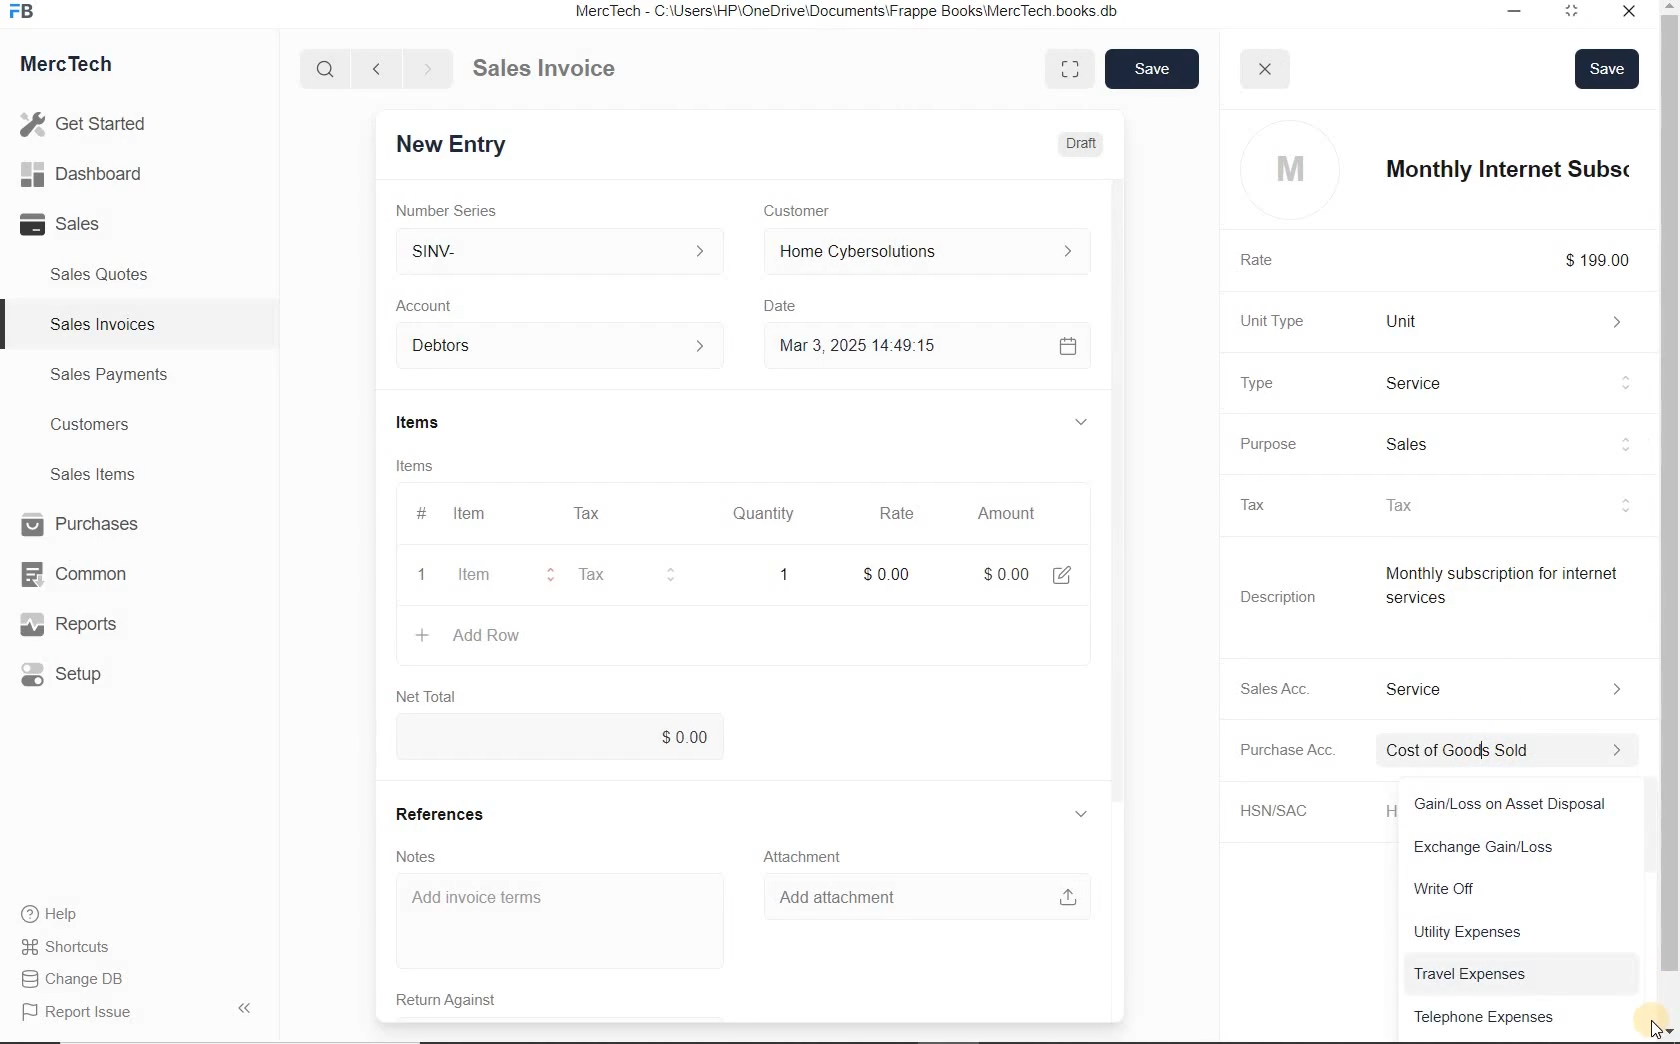 Image resolution: width=1680 pixels, height=1044 pixels. Describe the element at coordinates (926, 896) in the screenshot. I see `Add attachment` at that location.